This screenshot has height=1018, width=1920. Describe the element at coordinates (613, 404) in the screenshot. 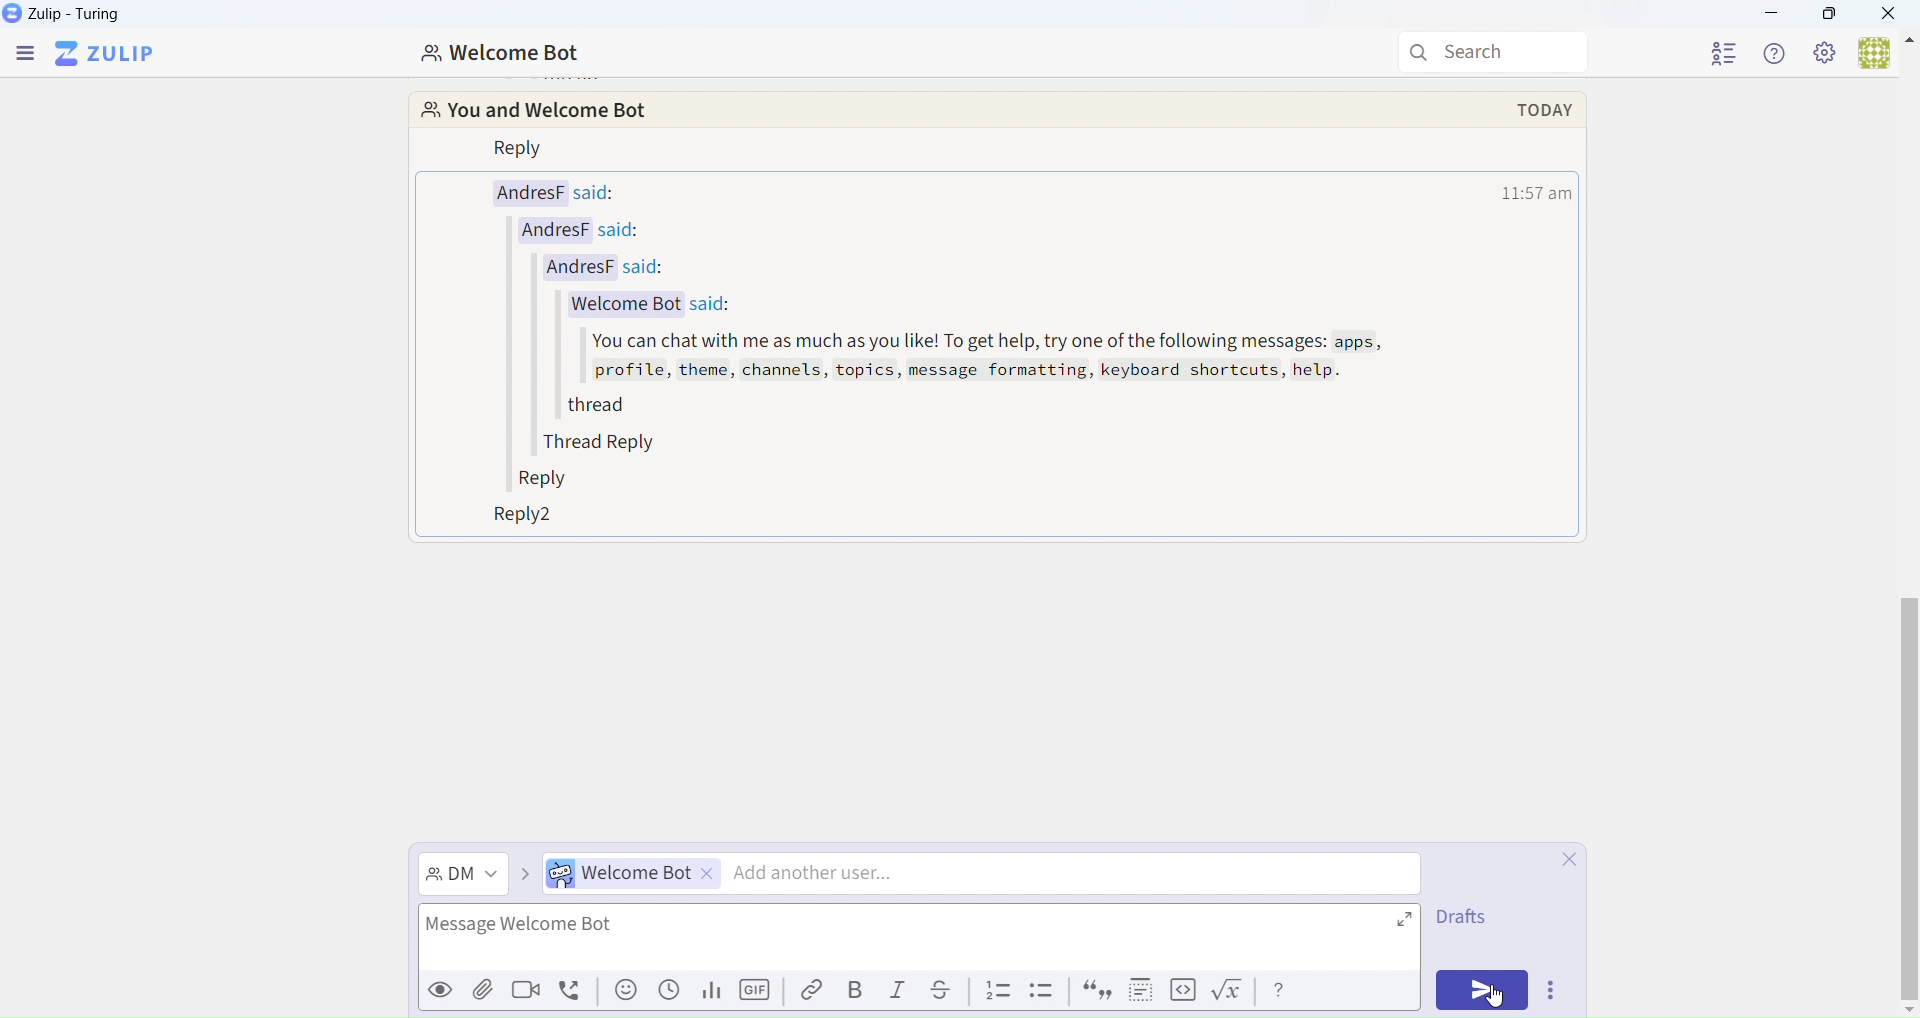

I see `thread` at that location.